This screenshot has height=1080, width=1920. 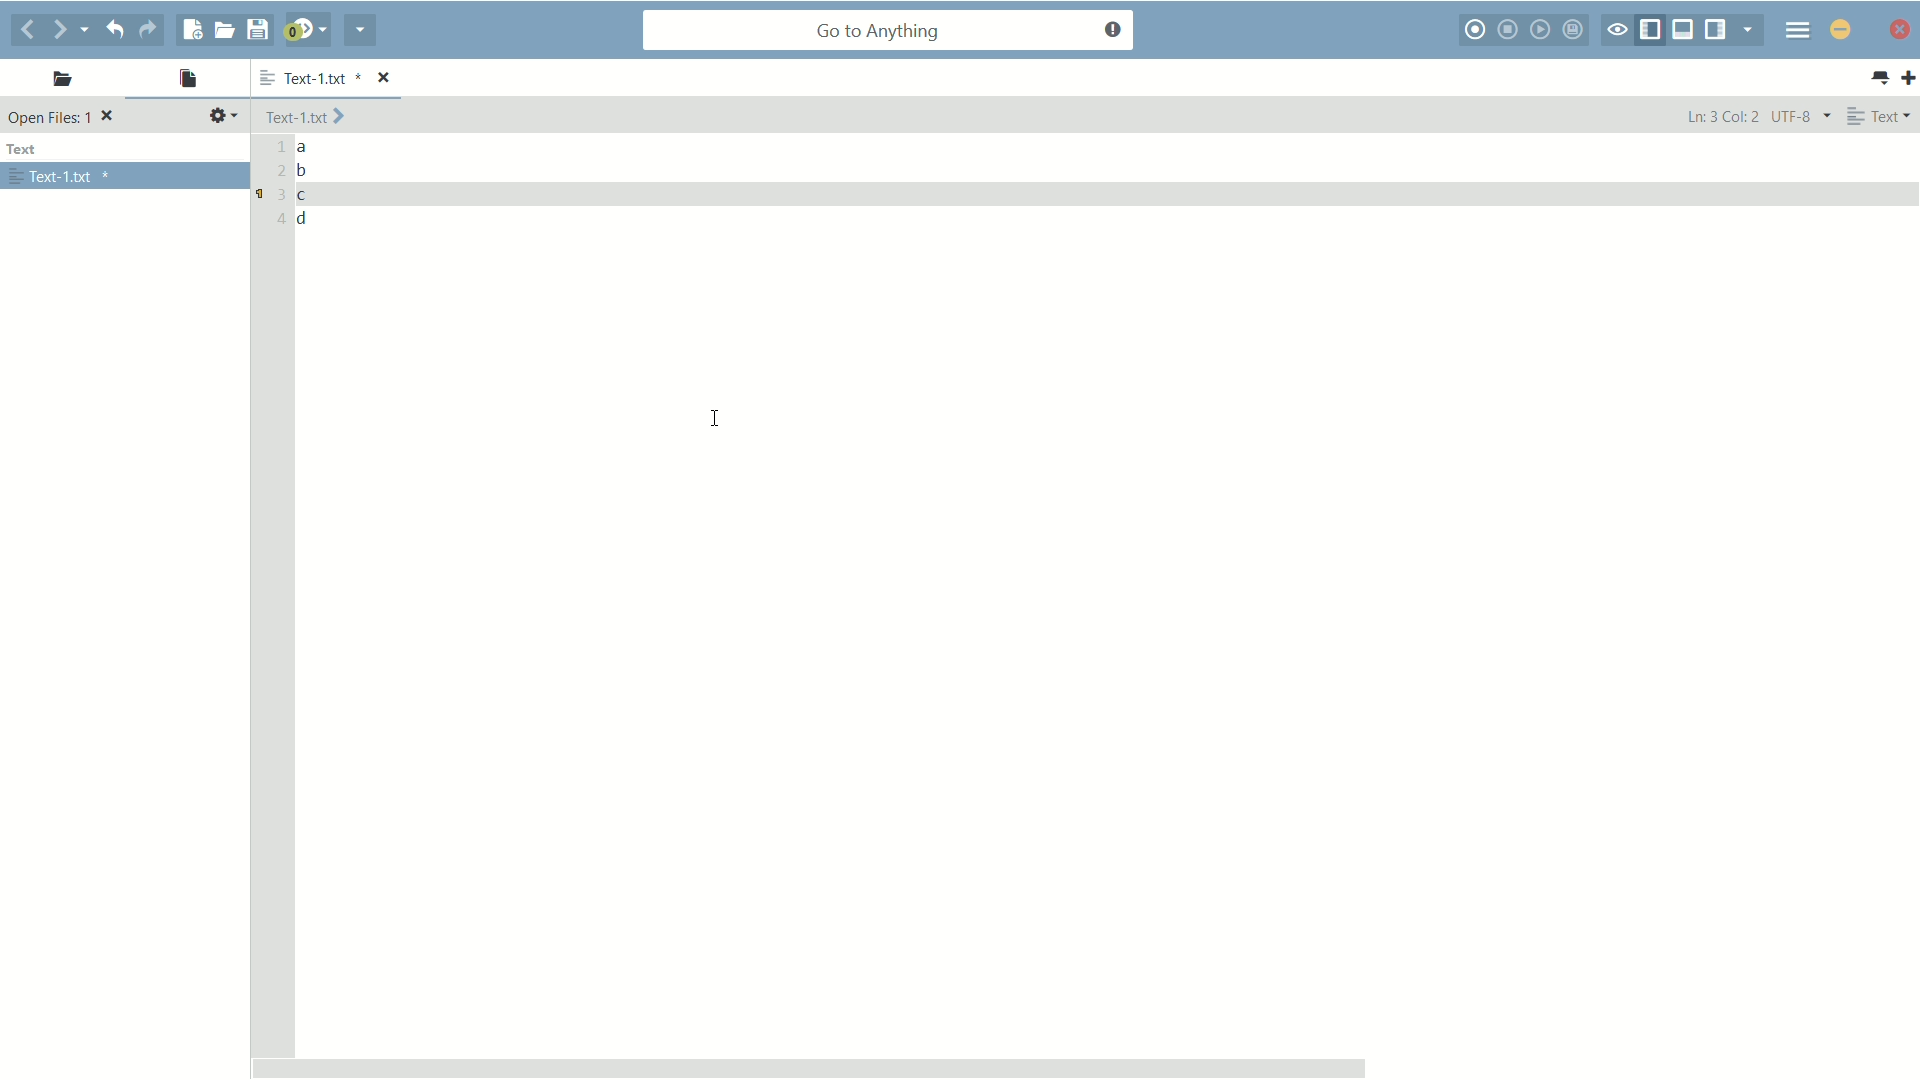 What do you see at coordinates (57, 82) in the screenshot?
I see `places` at bounding box center [57, 82].